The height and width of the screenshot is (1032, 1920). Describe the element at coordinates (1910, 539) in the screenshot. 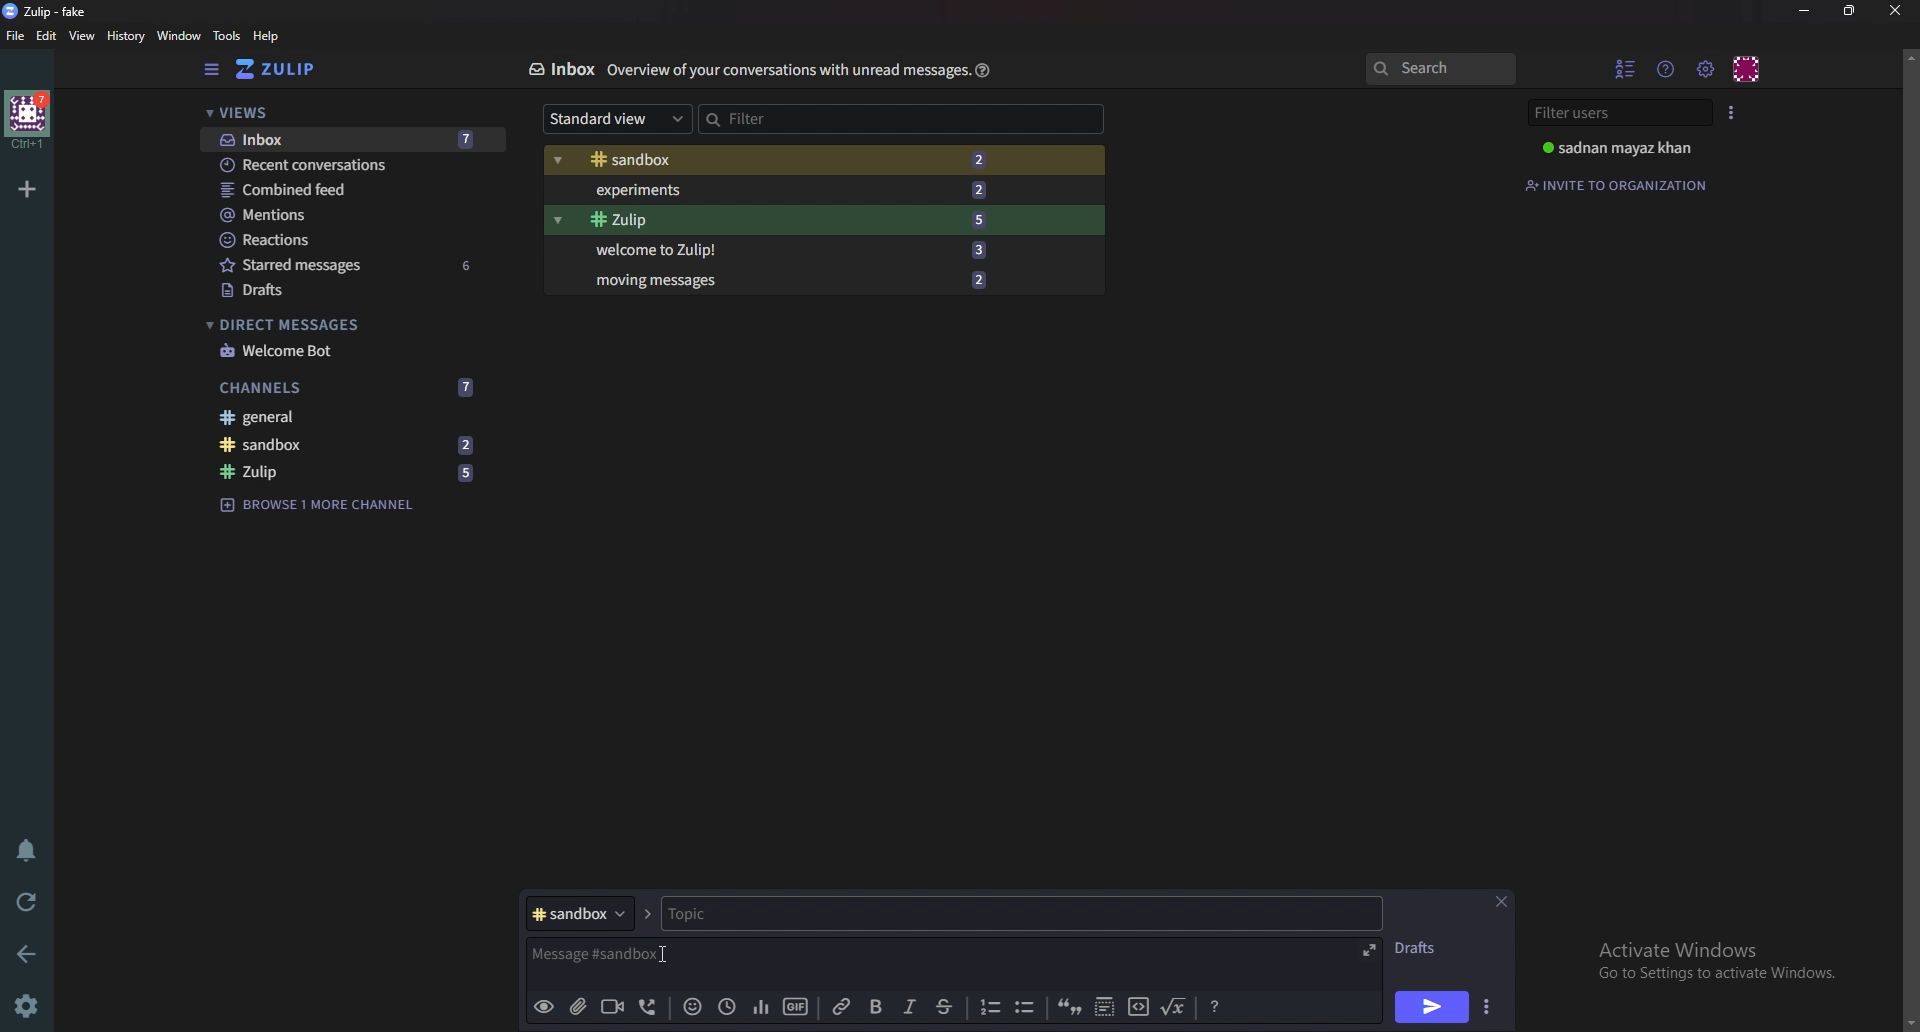

I see `scroll bar` at that location.